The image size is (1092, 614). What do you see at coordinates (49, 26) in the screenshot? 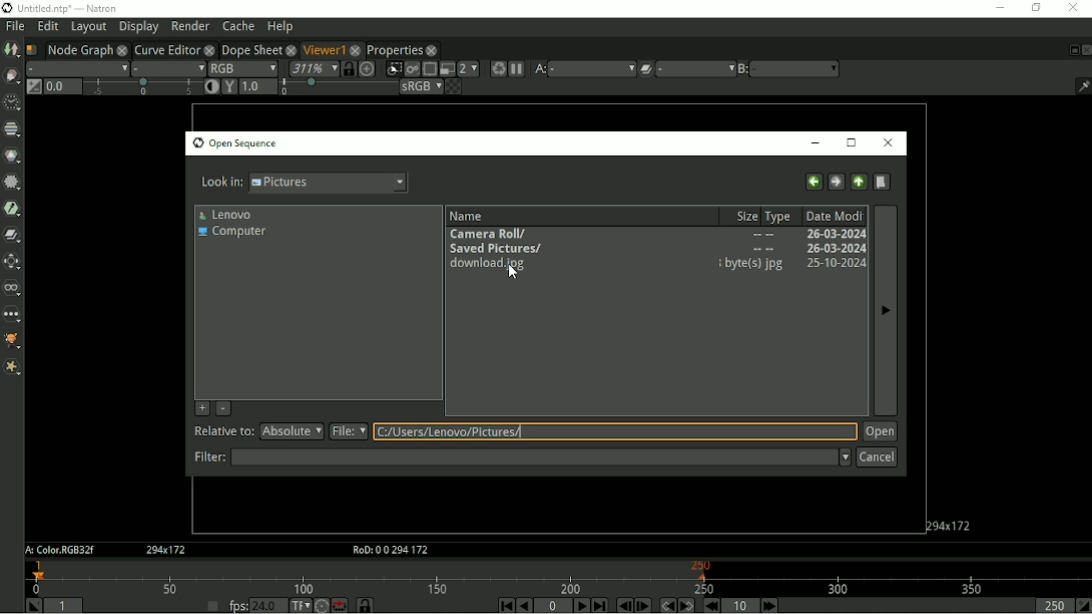
I see `Edit` at bounding box center [49, 26].